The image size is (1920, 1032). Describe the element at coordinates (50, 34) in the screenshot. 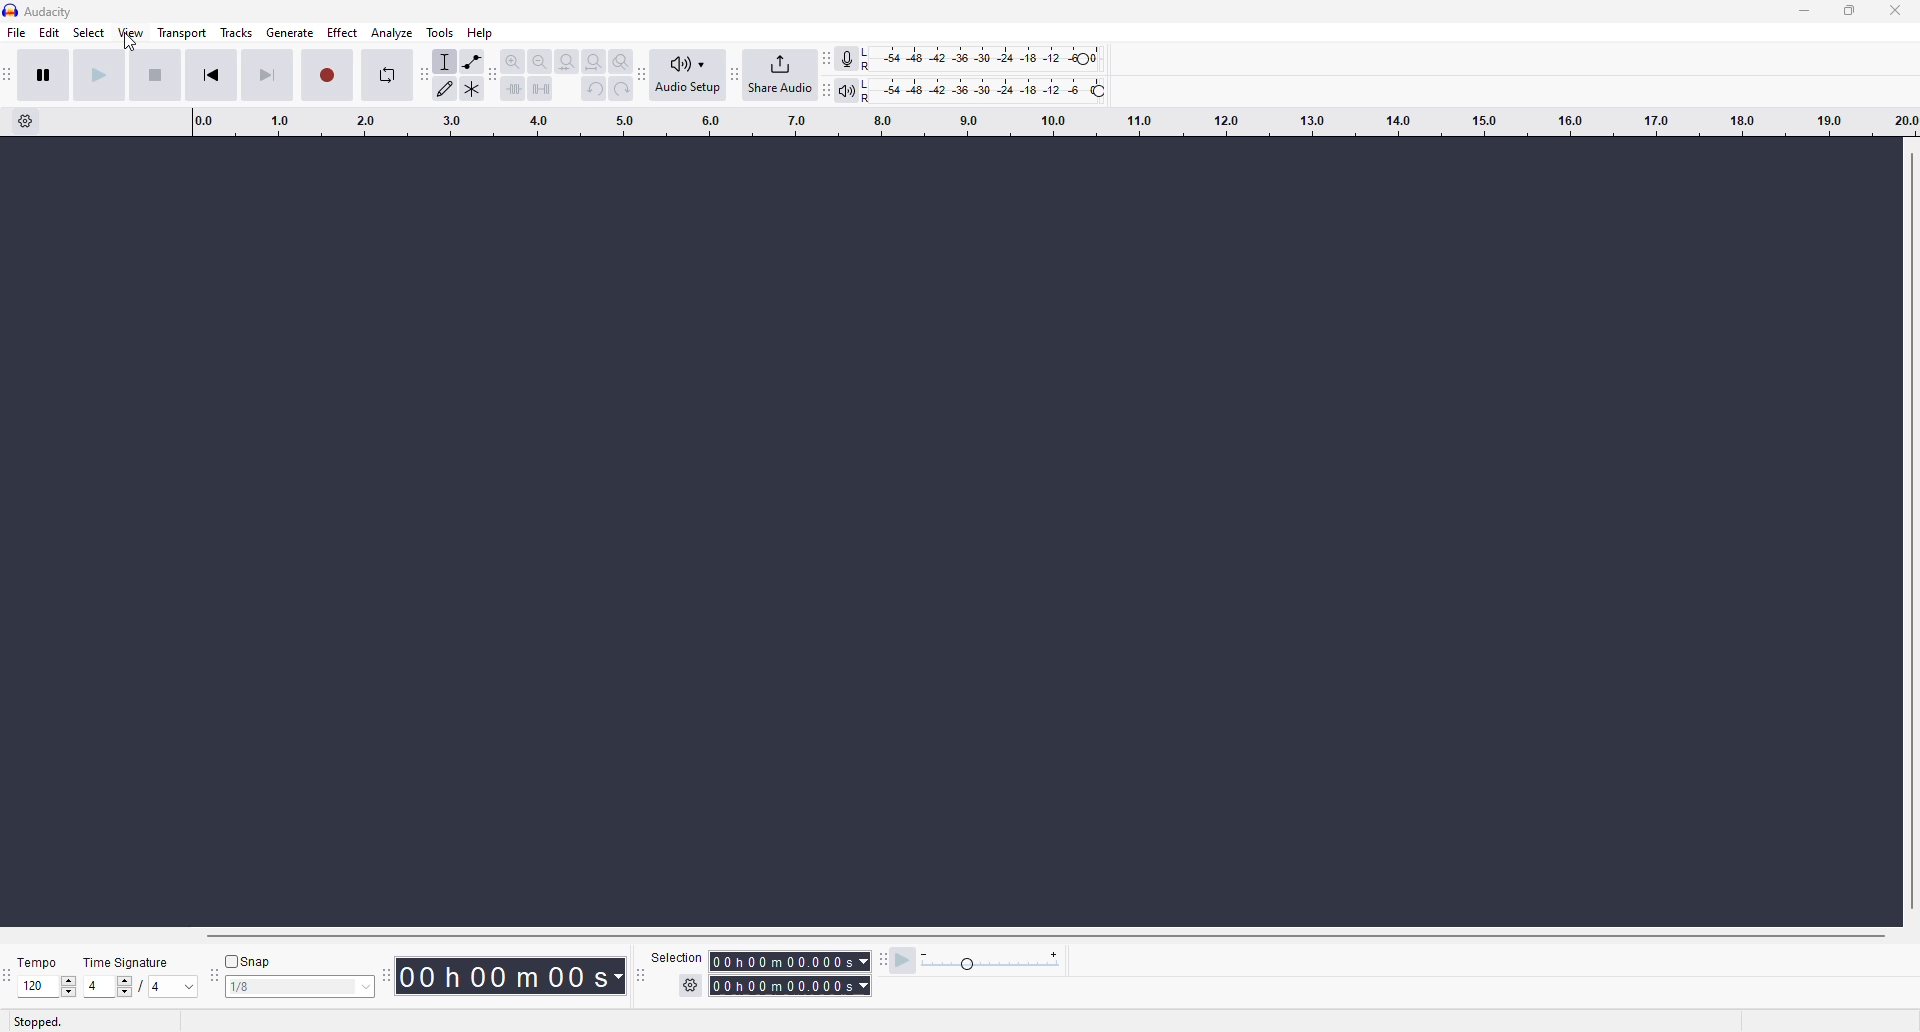

I see `edit` at that location.